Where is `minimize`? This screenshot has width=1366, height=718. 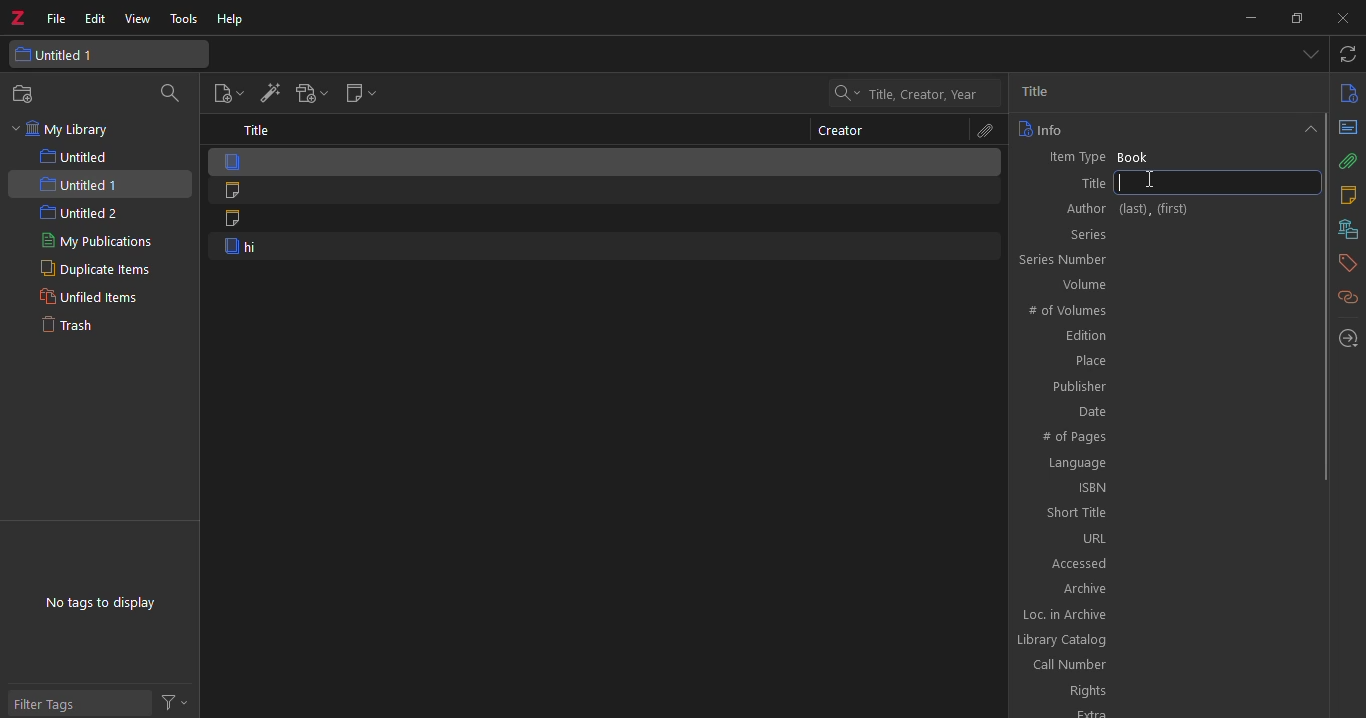 minimize is located at coordinates (1250, 17).